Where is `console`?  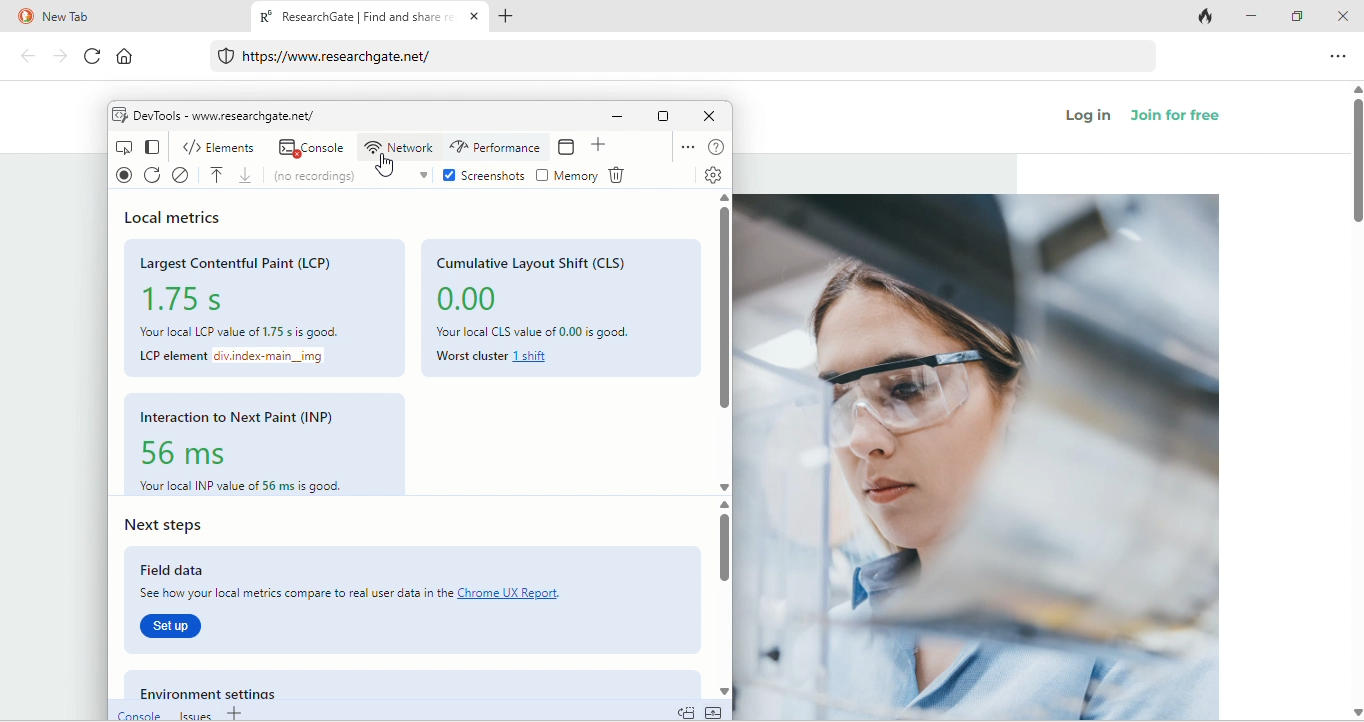
console is located at coordinates (310, 147).